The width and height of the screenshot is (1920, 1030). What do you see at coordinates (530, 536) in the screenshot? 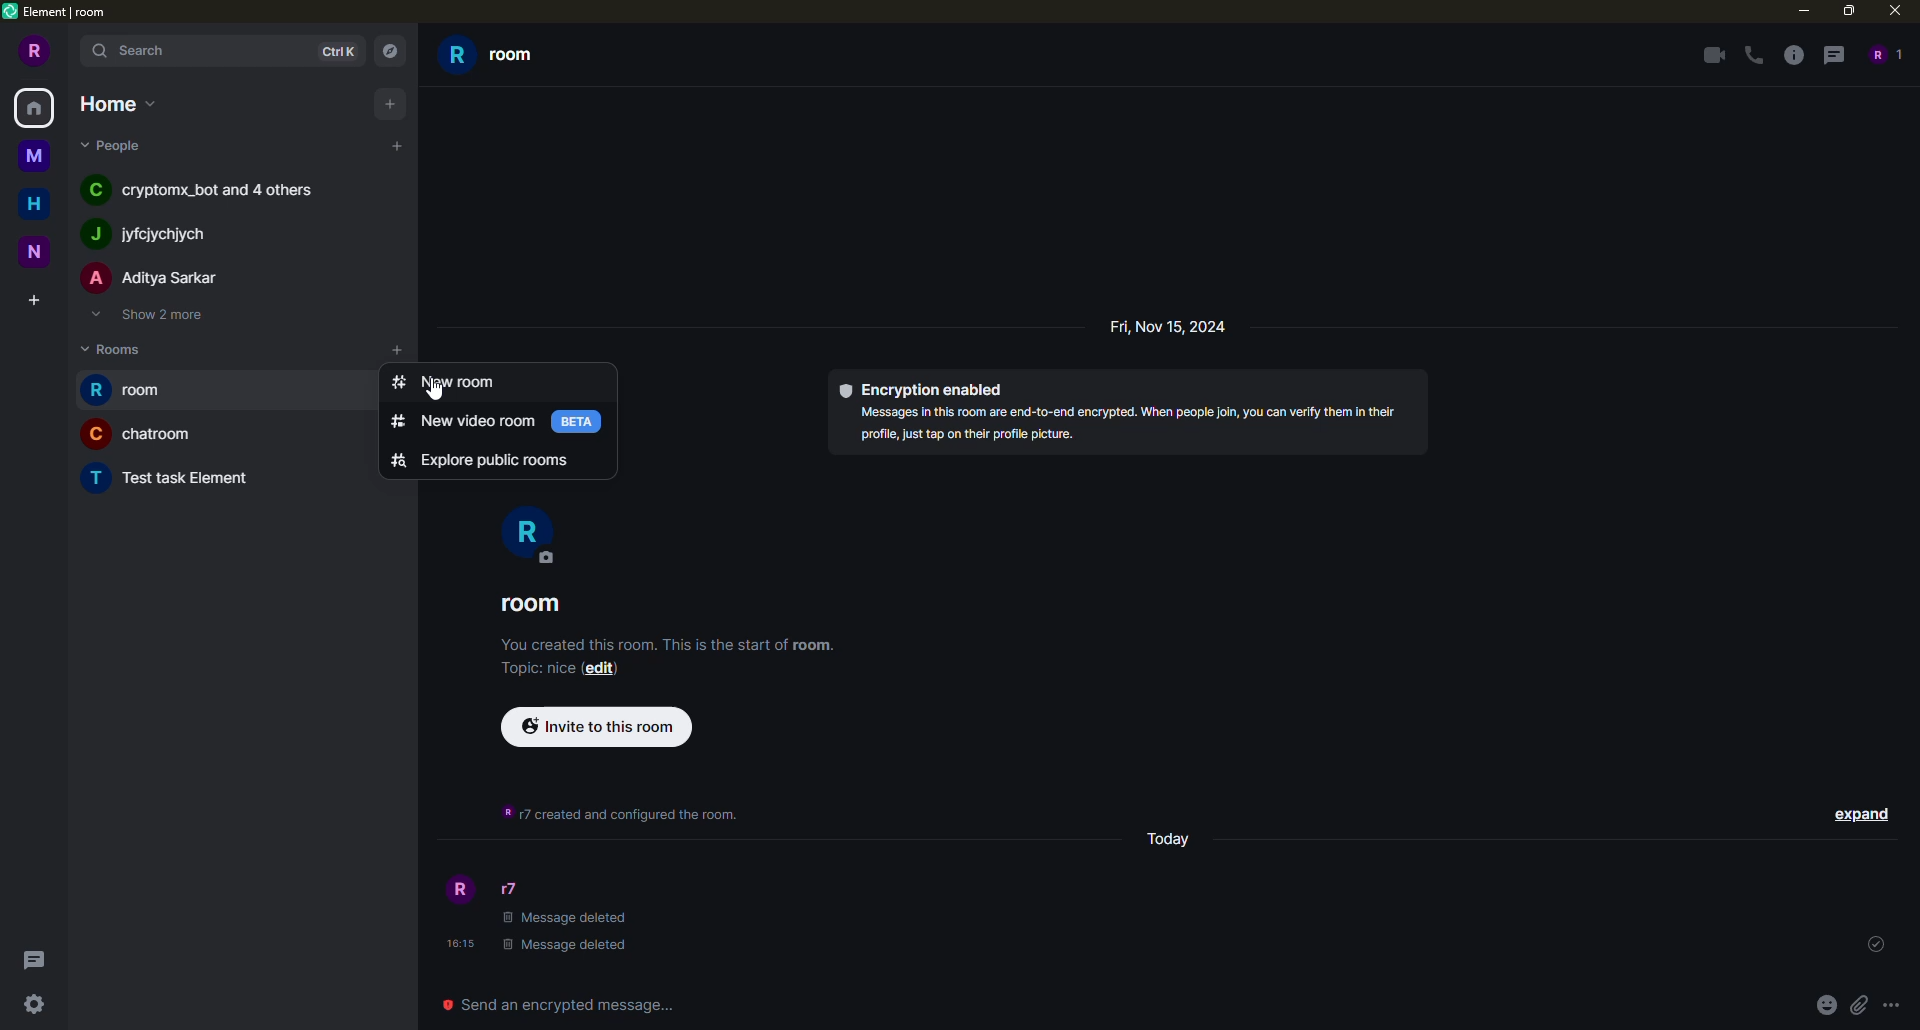
I see `profile` at bounding box center [530, 536].